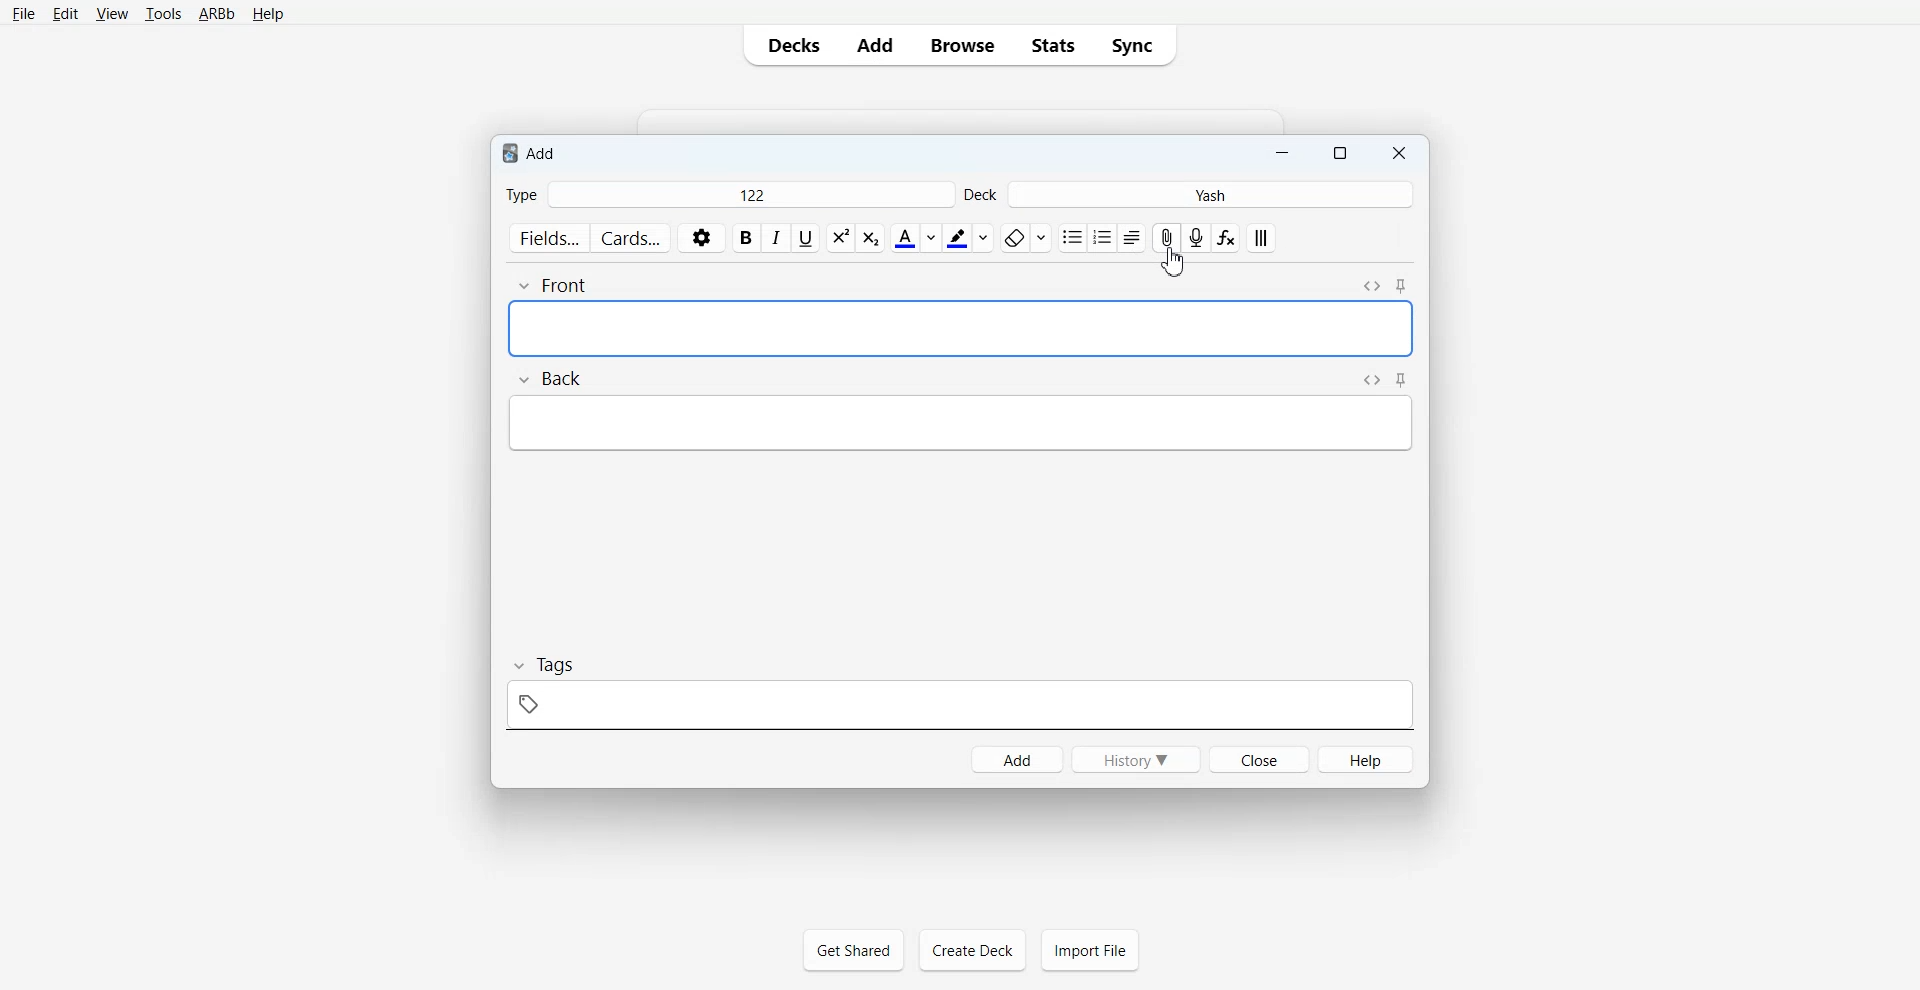 The image size is (1920, 990). What do you see at coordinates (1259, 759) in the screenshot?
I see `Close` at bounding box center [1259, 759].